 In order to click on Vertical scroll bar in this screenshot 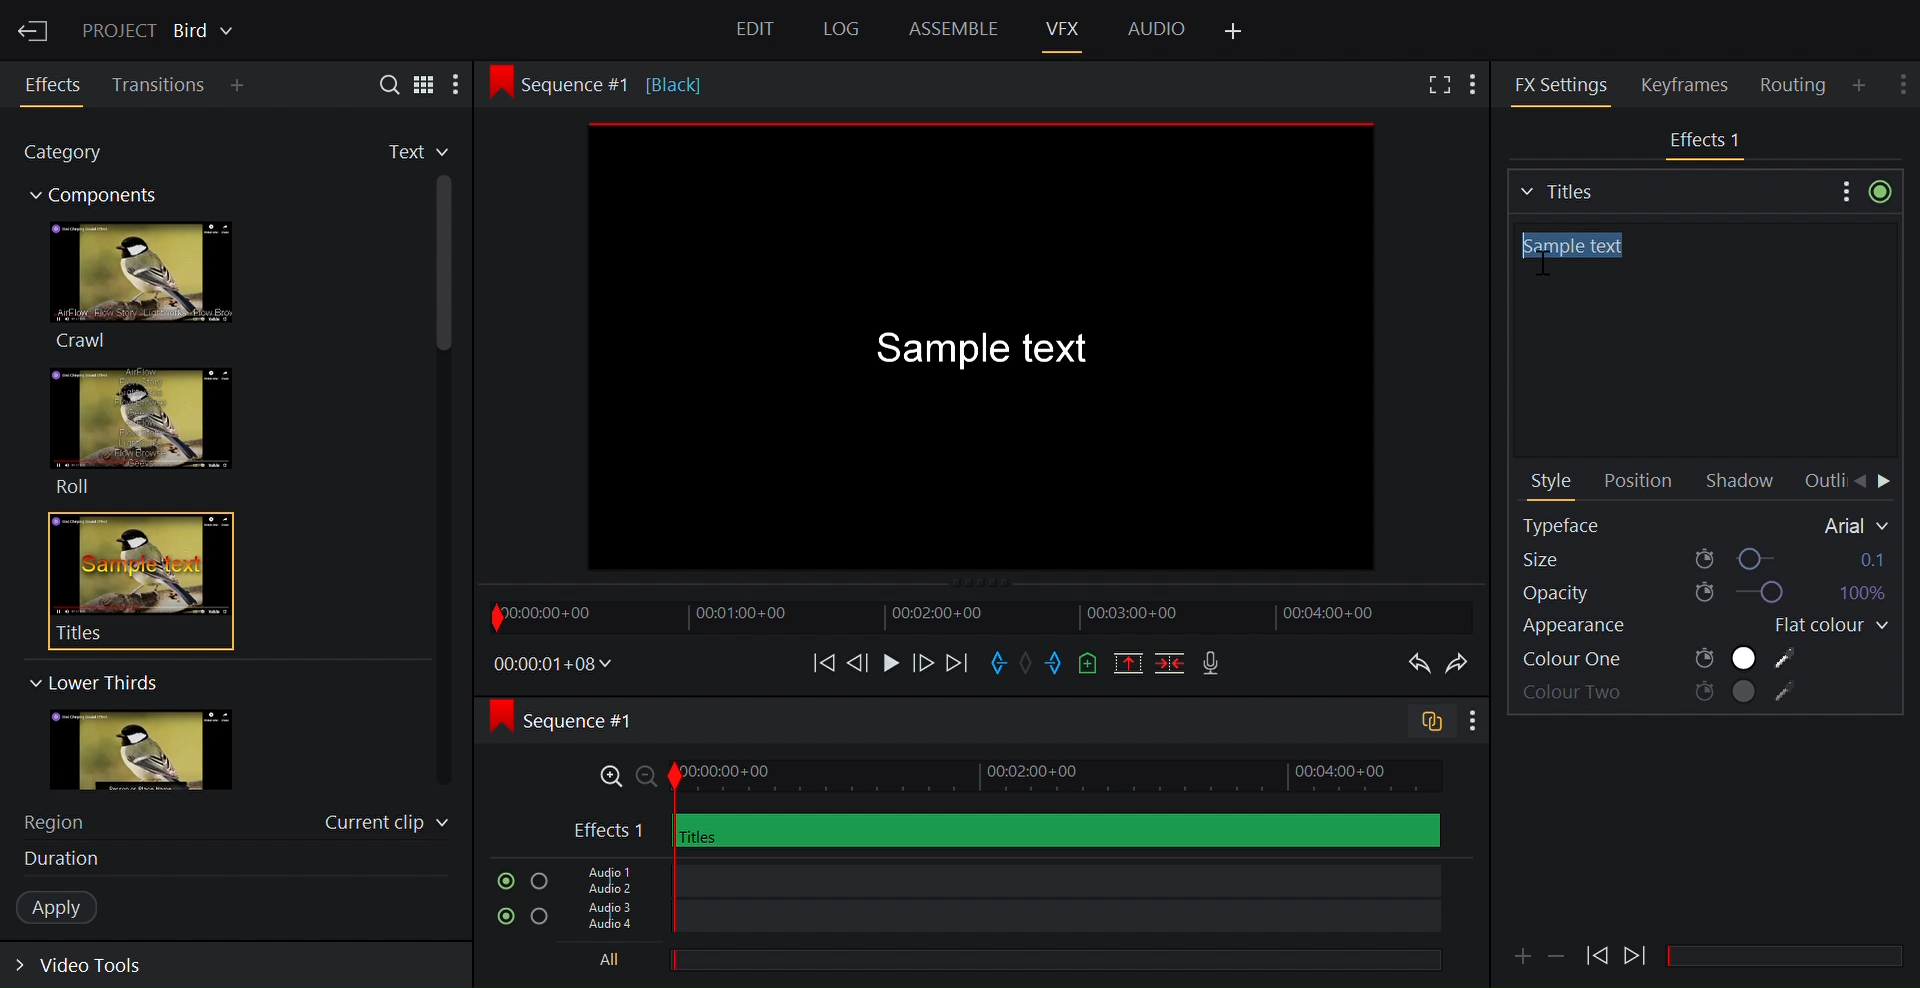, I will do `click(446, 365)`.